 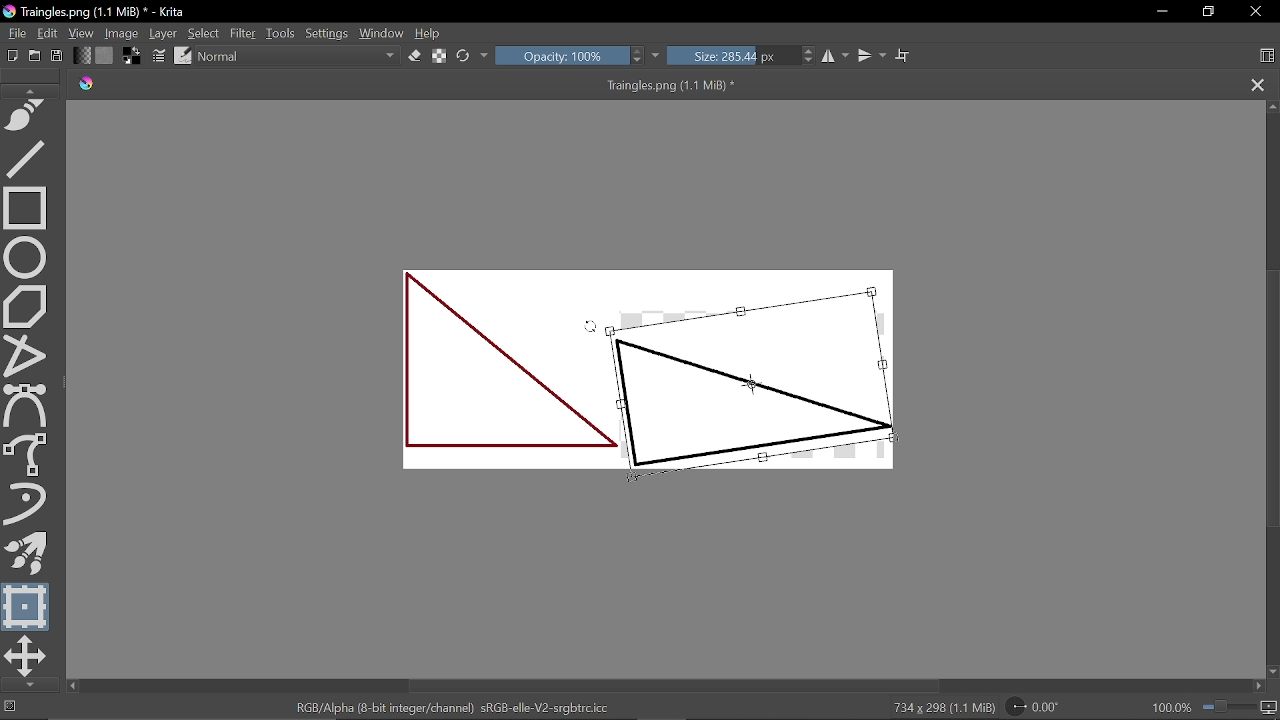 What do you see at coordinates (48, 34) in the screenshot?
I see `Edit` at bounding box center [48, 34].